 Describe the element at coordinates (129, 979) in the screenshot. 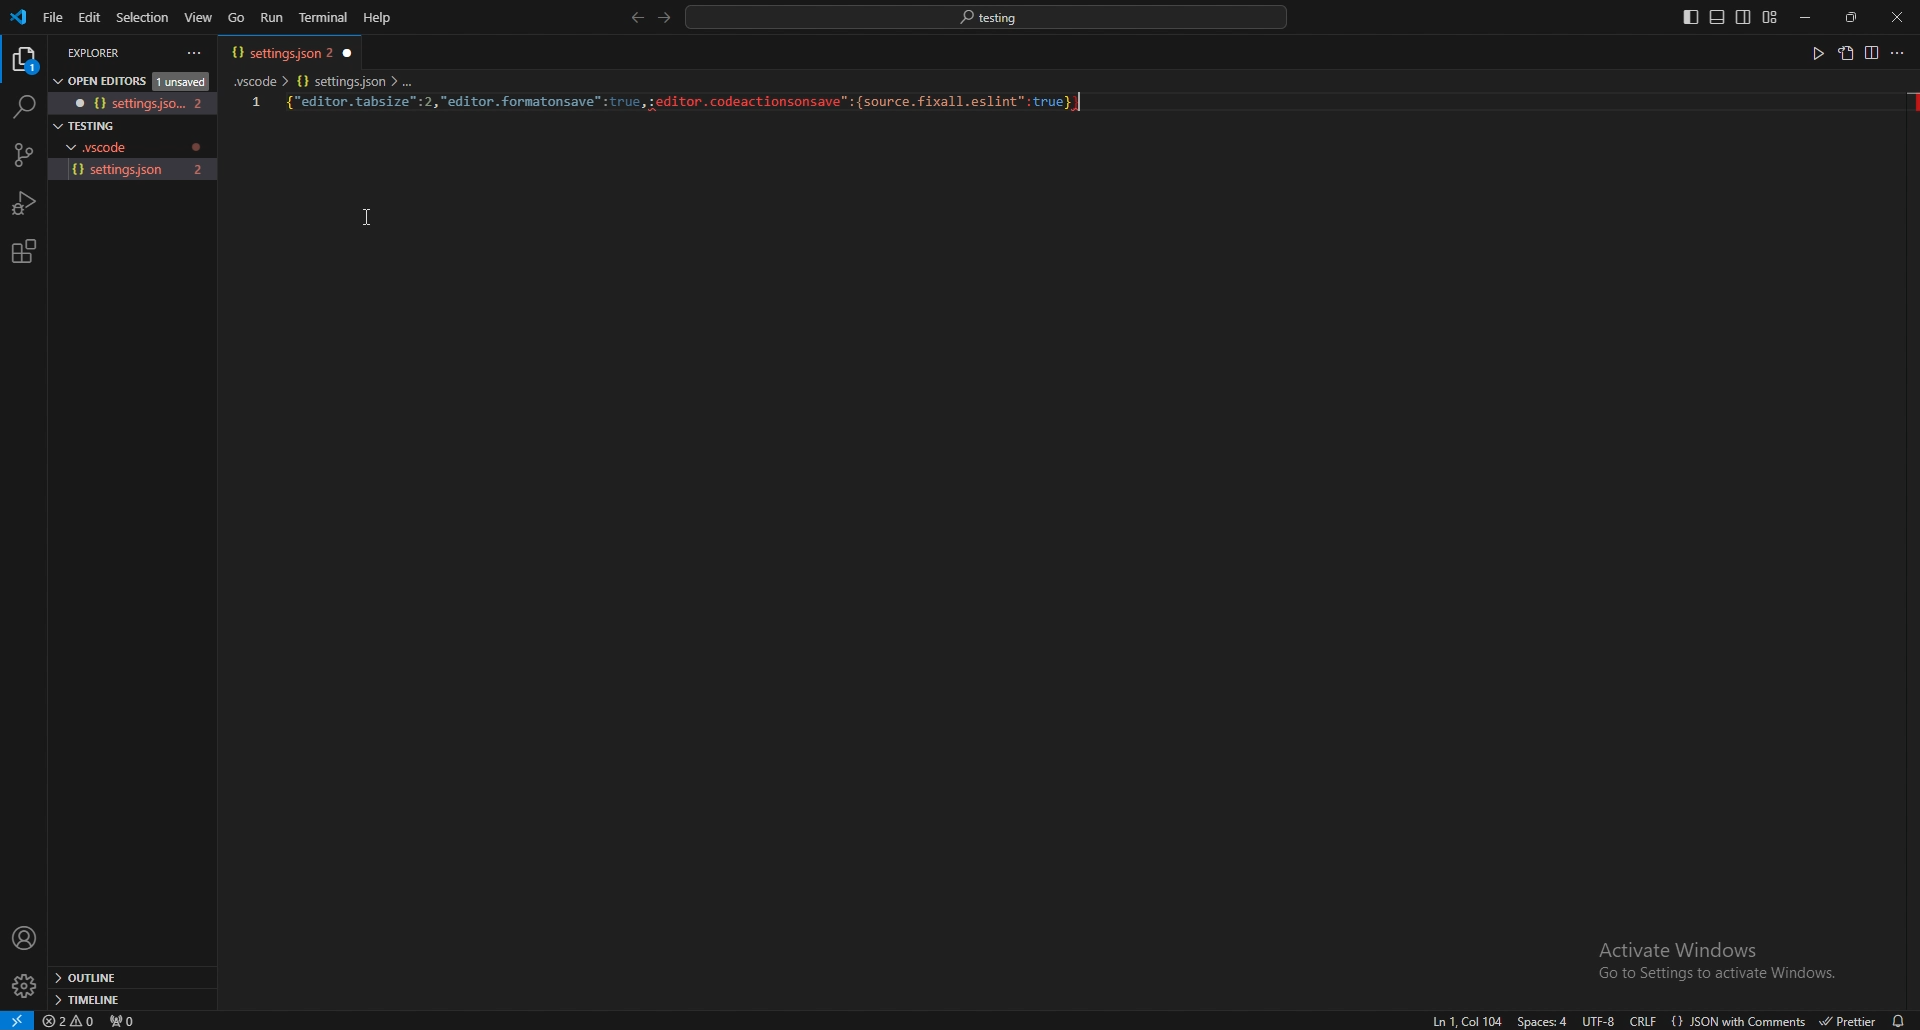

I see `outline` at that location.